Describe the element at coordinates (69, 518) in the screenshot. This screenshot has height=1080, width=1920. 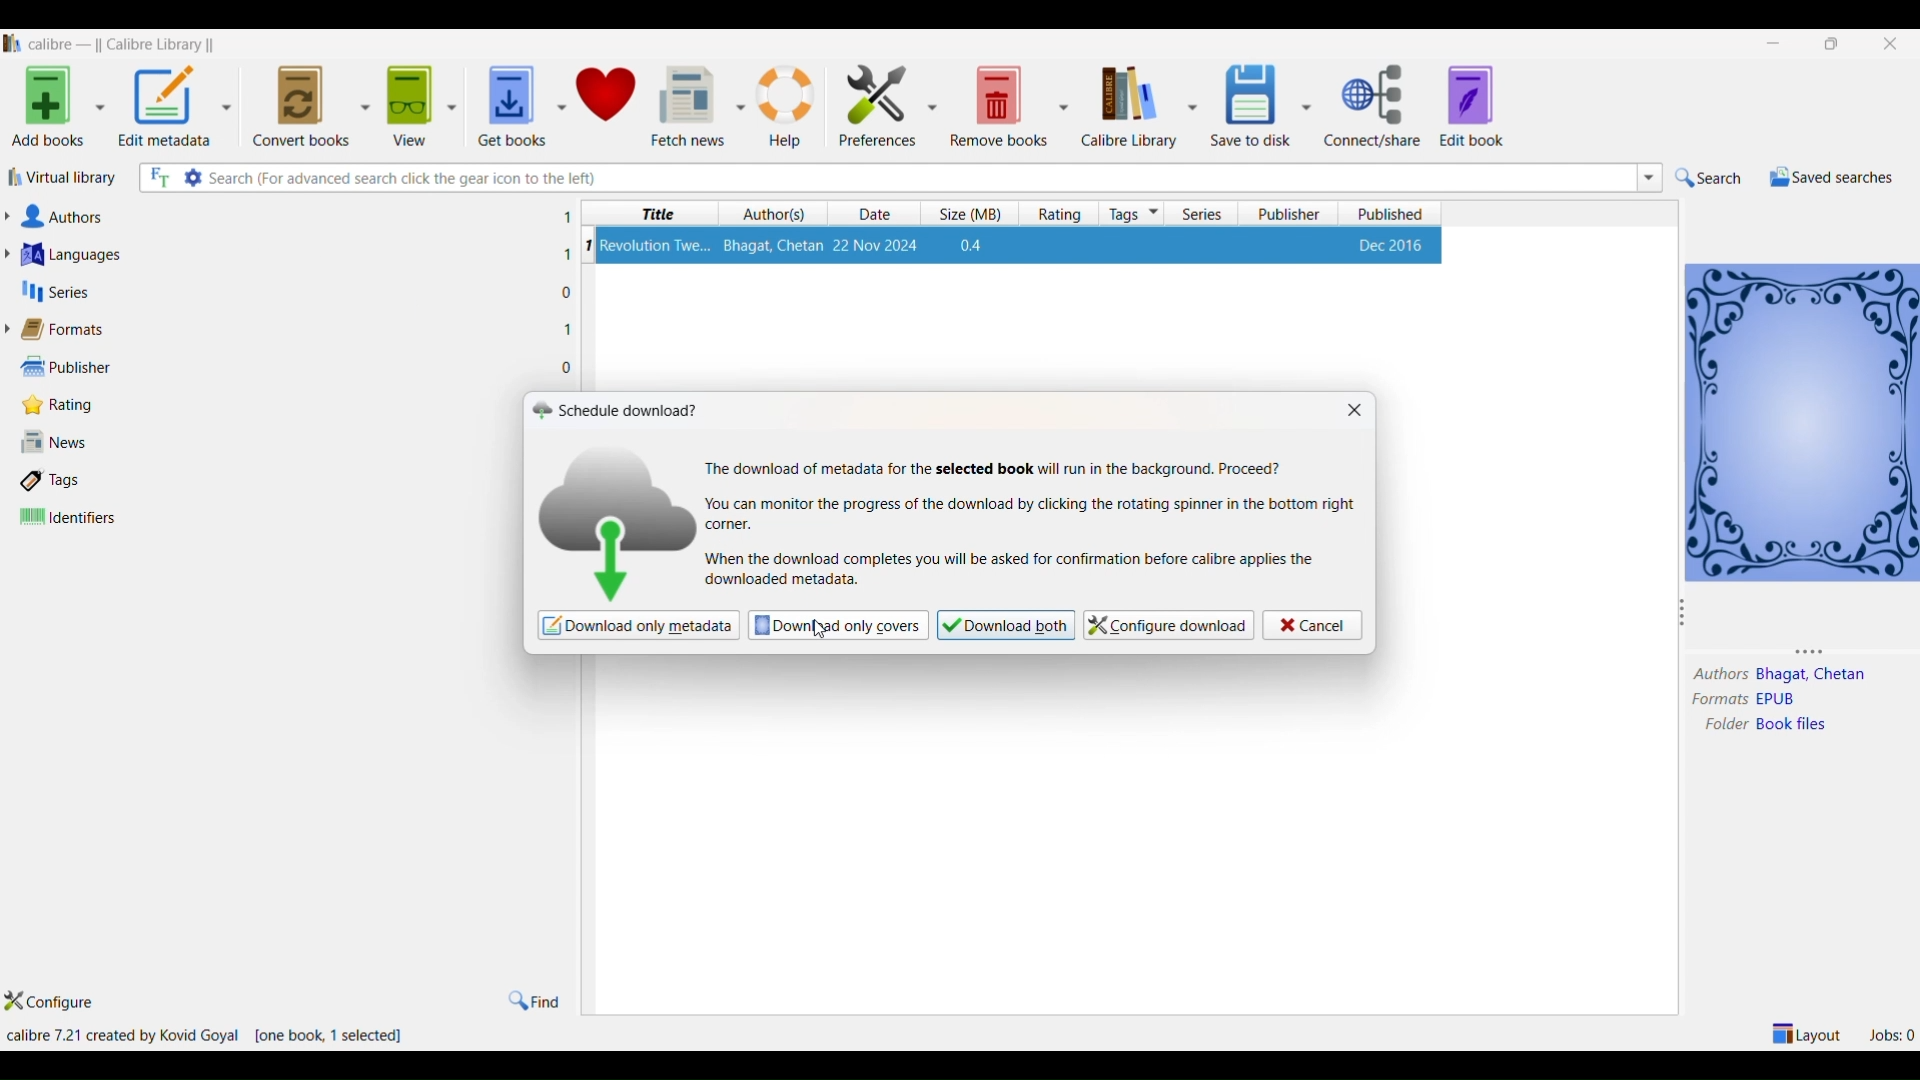
I see `identifiers and number of identifiers` at that location.